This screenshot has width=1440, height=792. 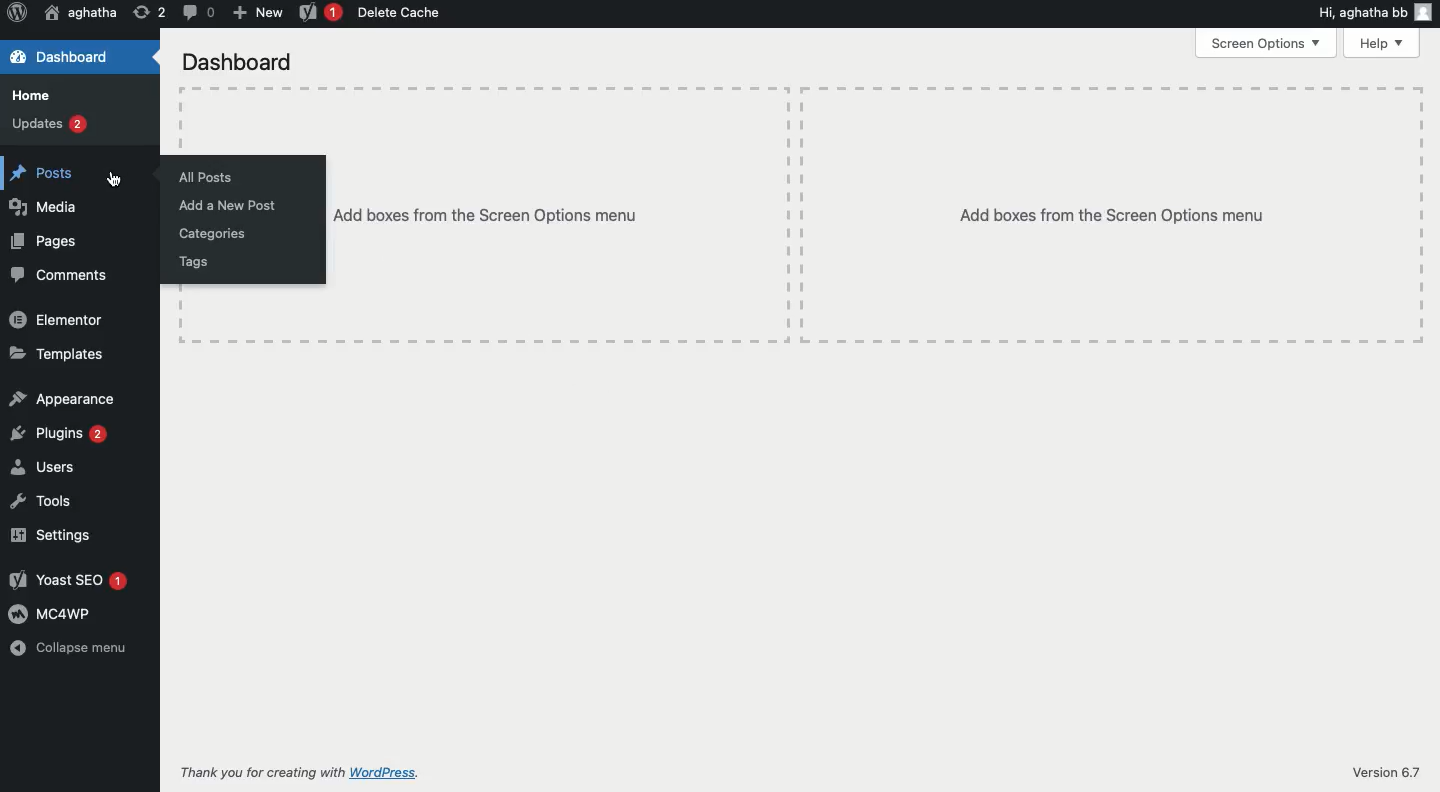 What do you see at coordinates (181, 125) in the screenshot?
I see `Table line` at bounding box center [181, 125].